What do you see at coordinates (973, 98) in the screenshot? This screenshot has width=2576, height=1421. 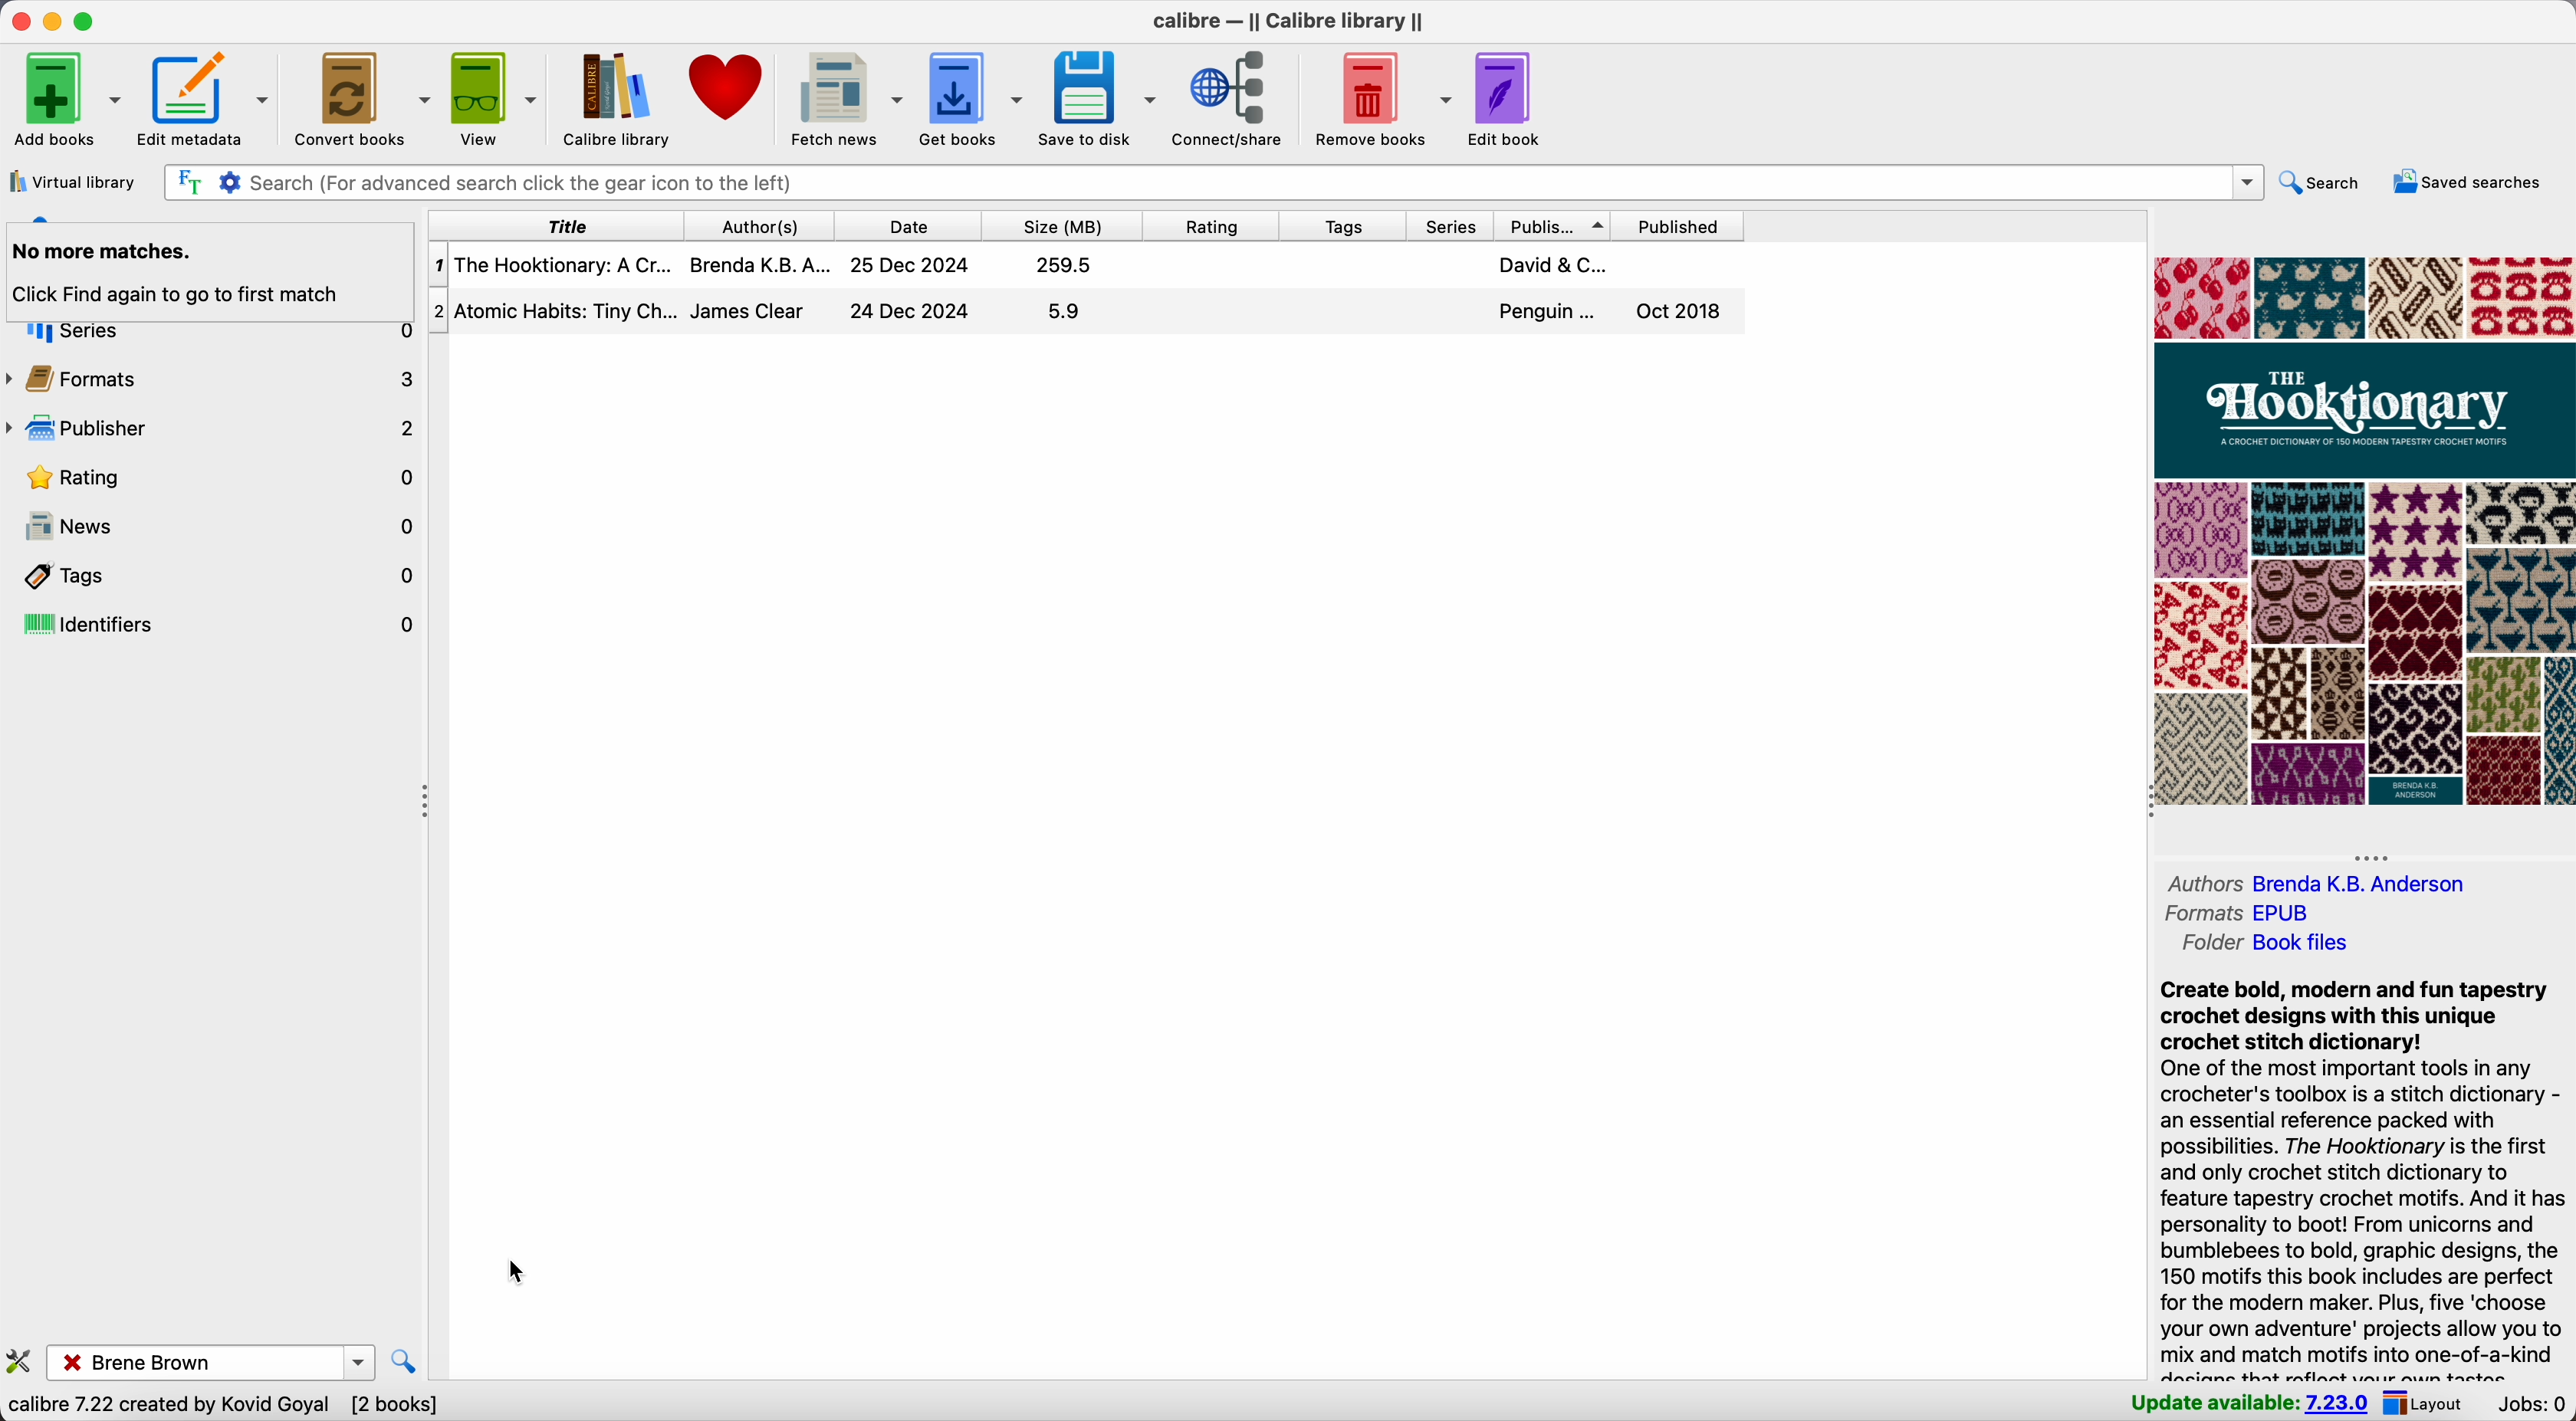 I see `get books` at bounding box center [973, 98].